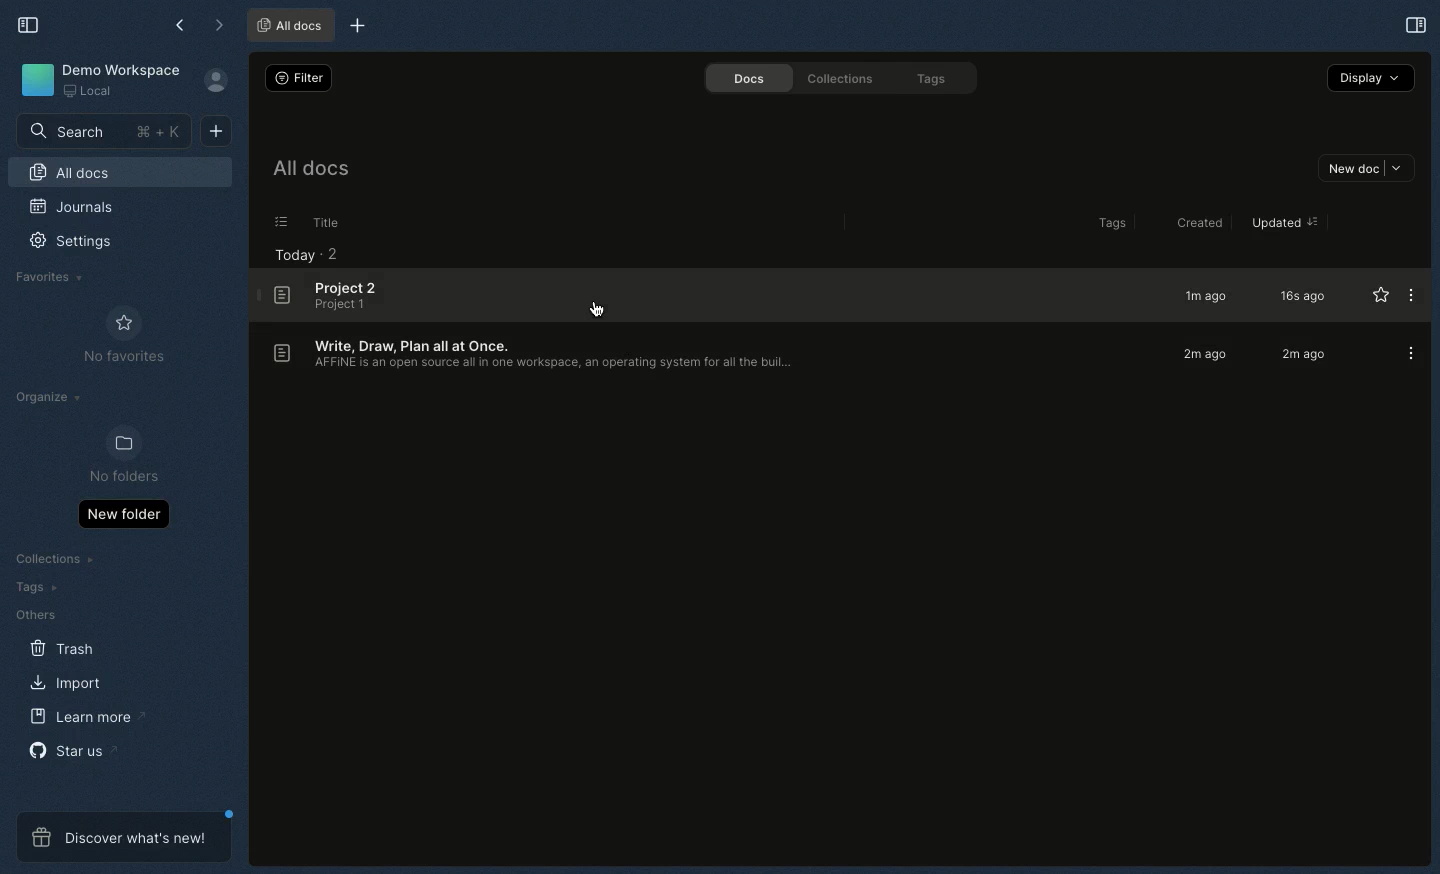 The width and height of the screenshot is (1440, 874). What do you see at coordinates (1282, 227) in the screenshot?
I see `Updated` at bounding box center [1282, 227].